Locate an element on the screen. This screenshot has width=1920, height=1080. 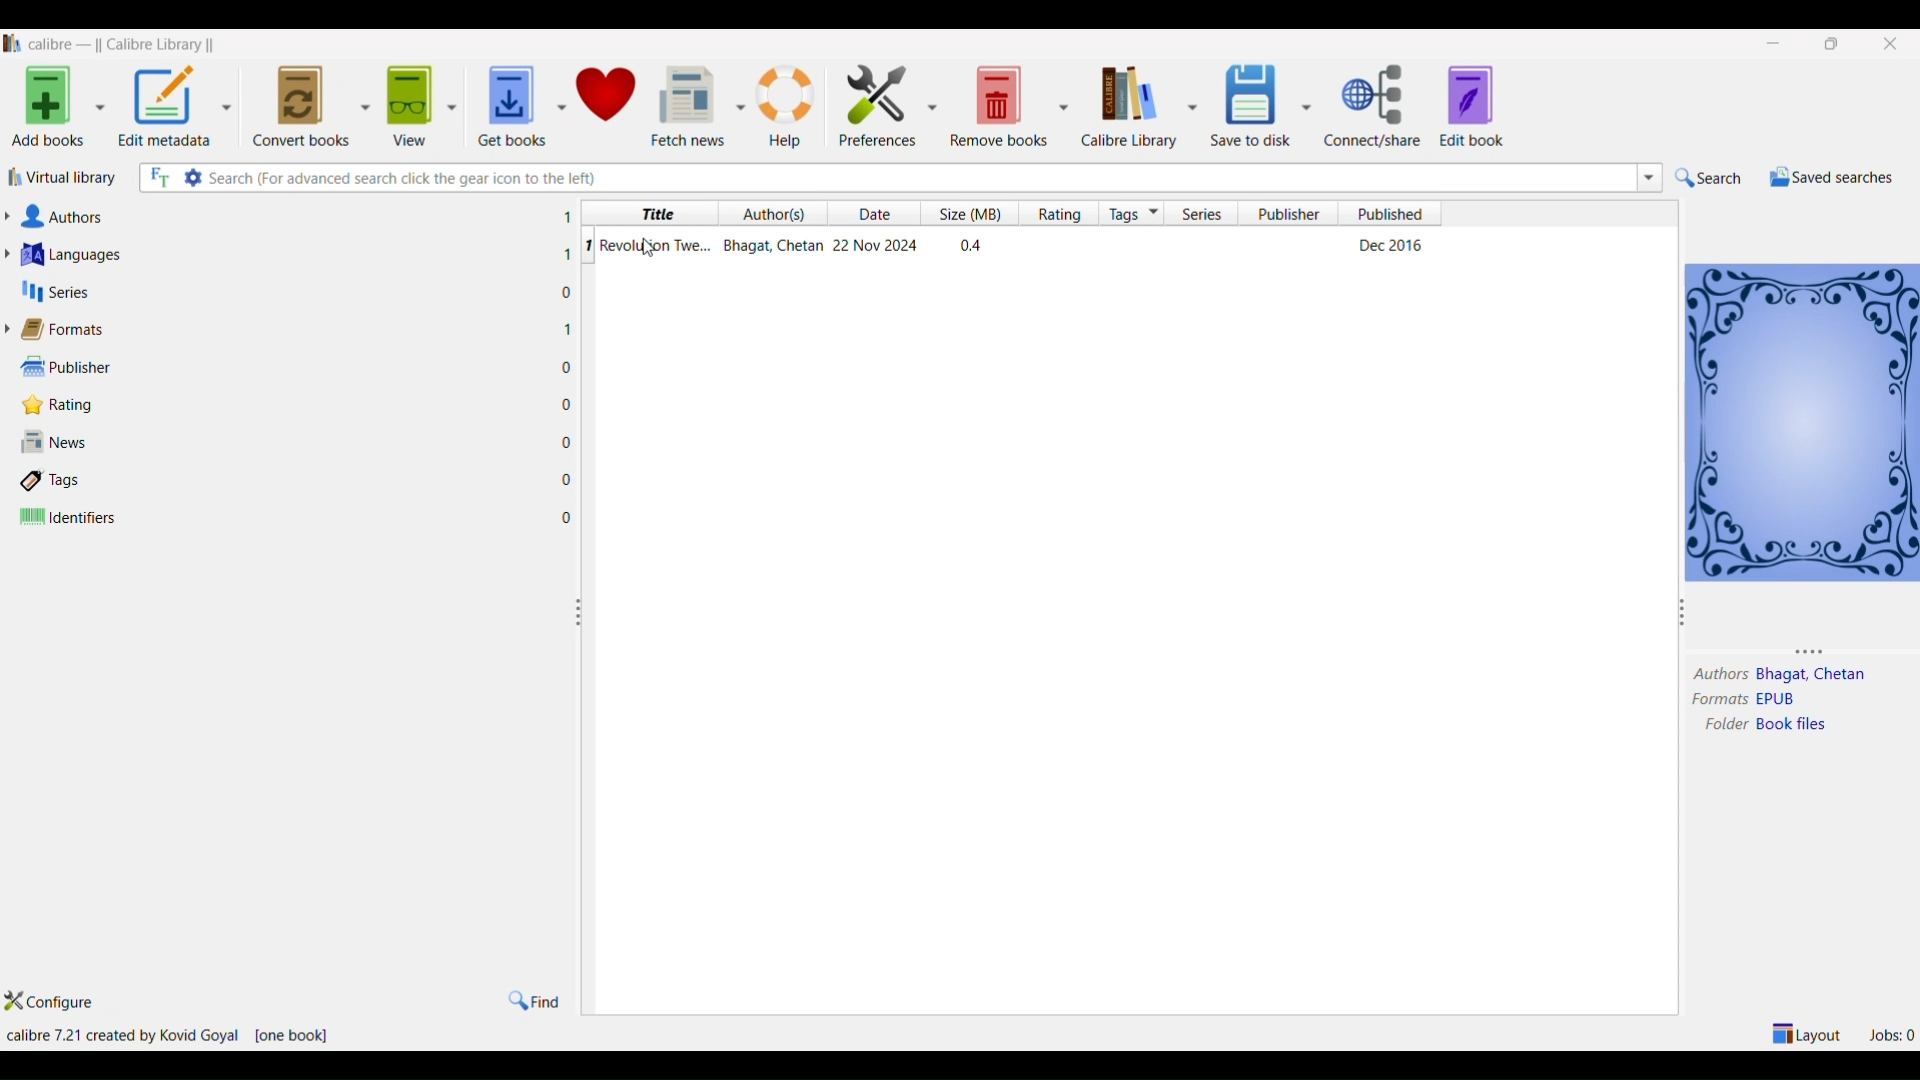
get books is located at coordinates (505, 100).